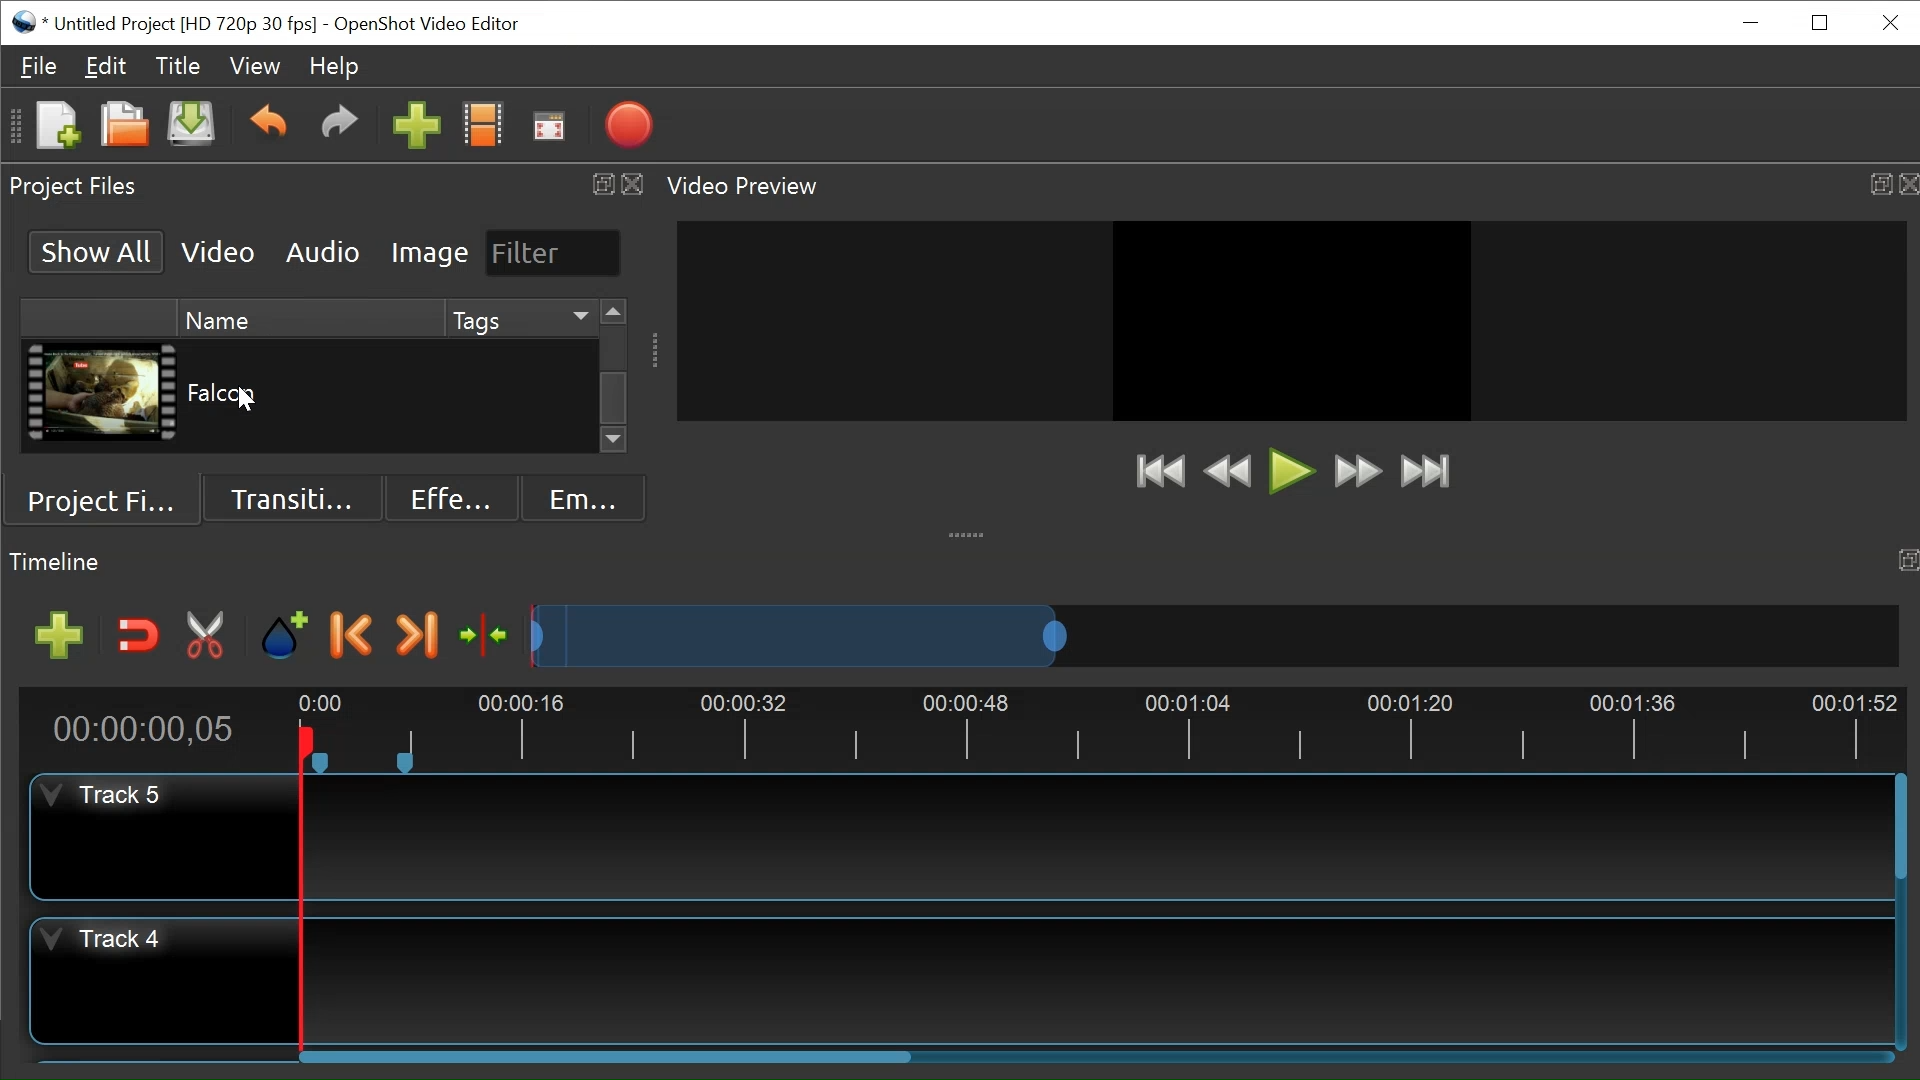 This screenshot has height=1080, width=1920. I want to click on Import Files, so click(415, 127).